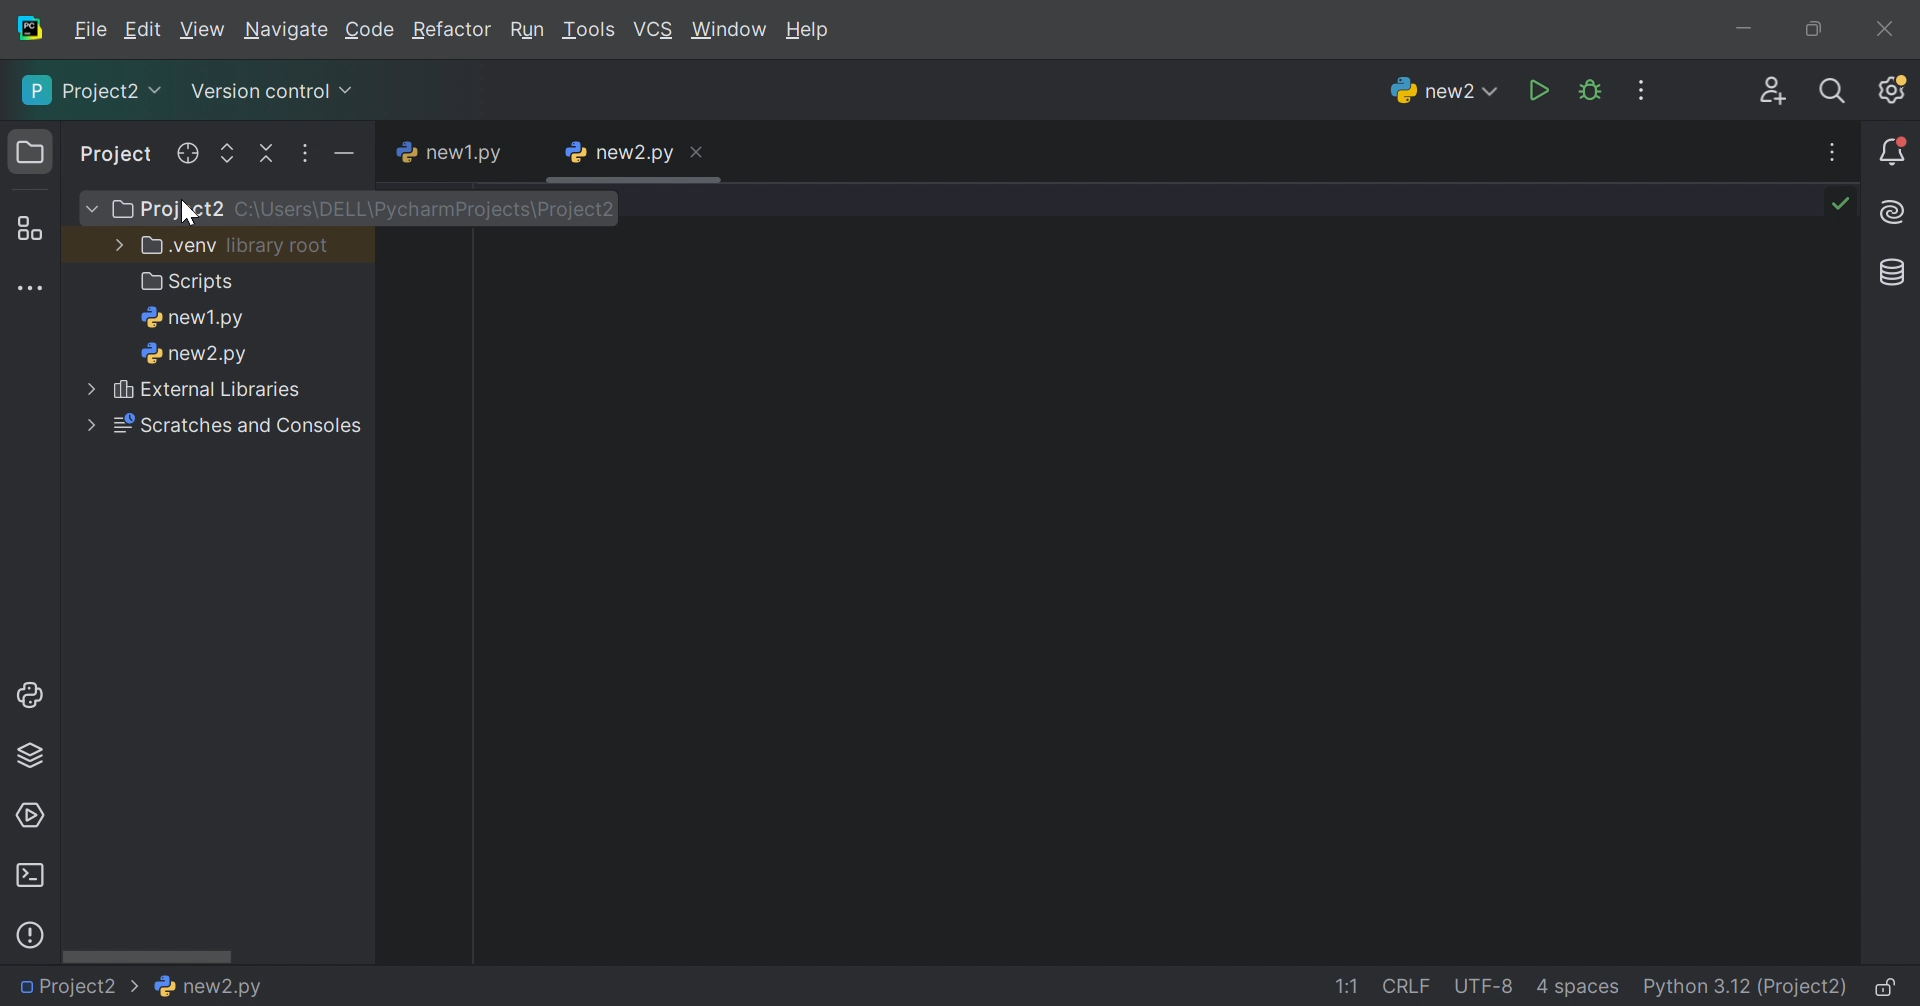 The width and height of the screenshot is (1920, 1006). I want to click on Hide, so click(343, 157).